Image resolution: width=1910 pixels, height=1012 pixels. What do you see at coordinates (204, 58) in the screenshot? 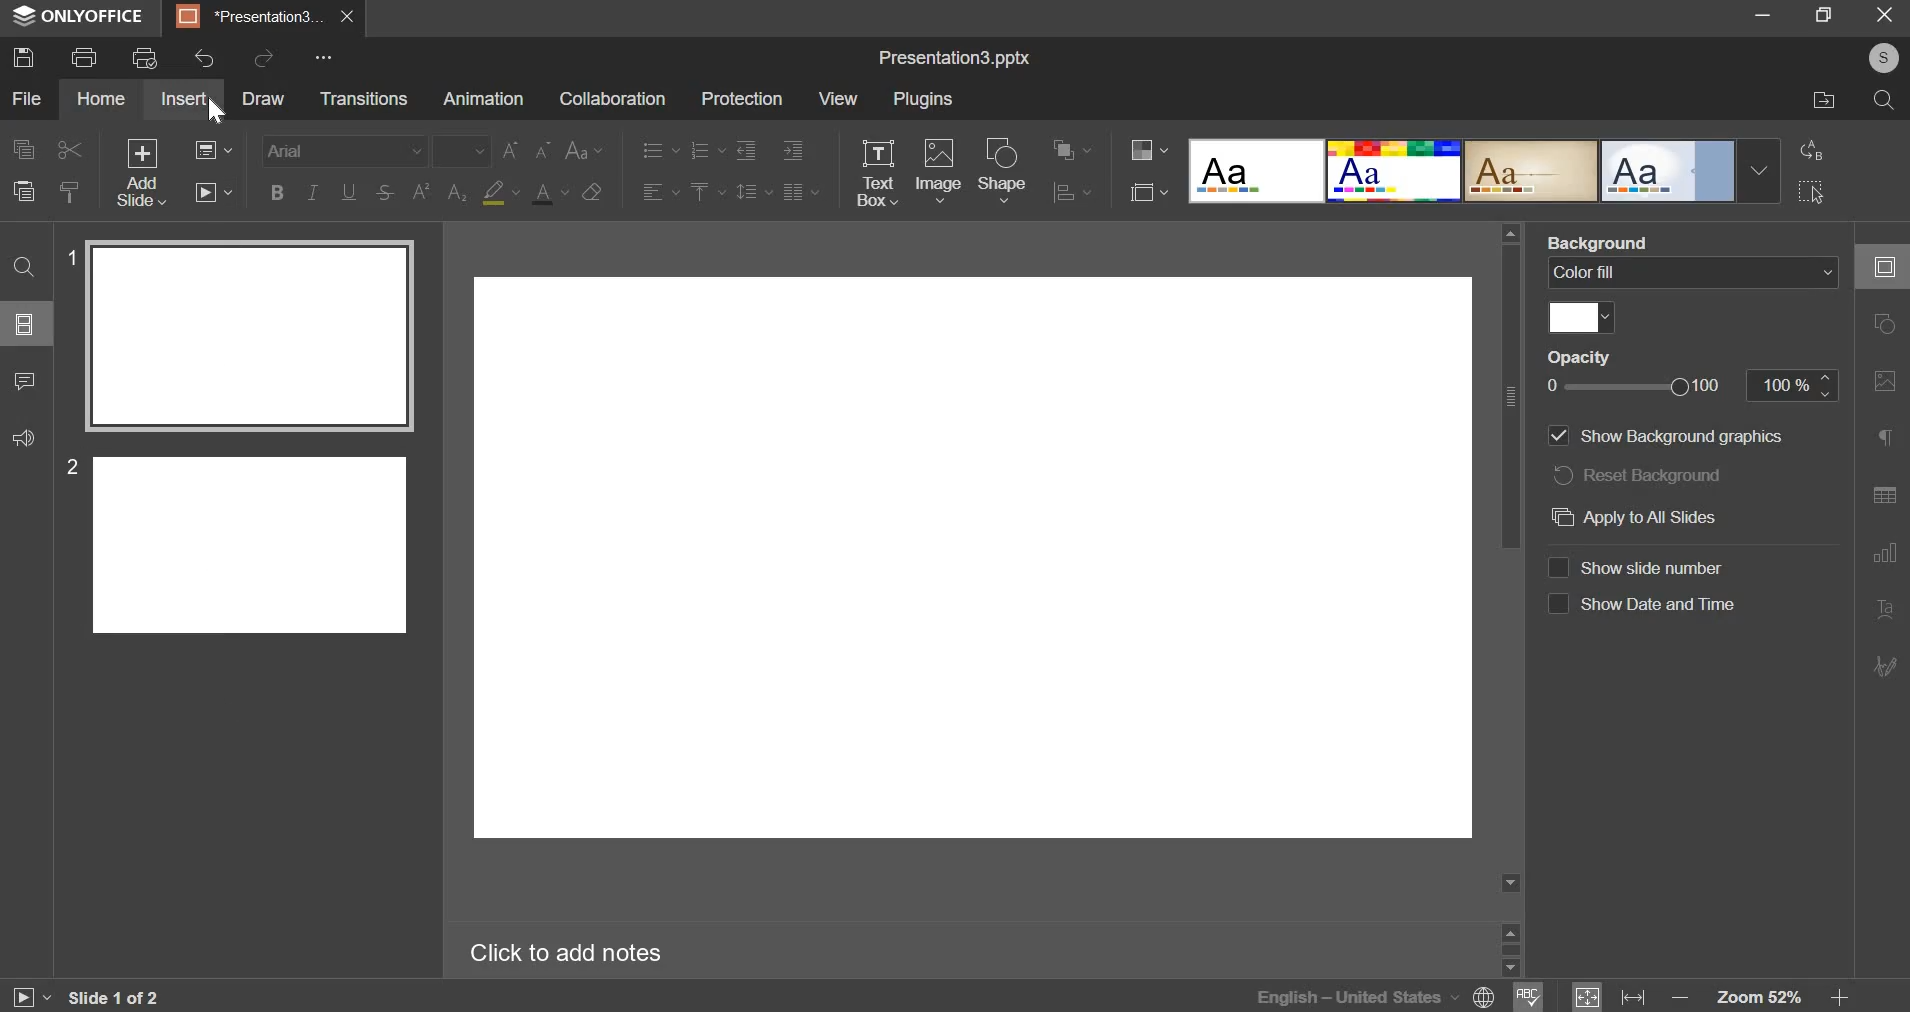
I see `undo` at bounding box center [204, 58].